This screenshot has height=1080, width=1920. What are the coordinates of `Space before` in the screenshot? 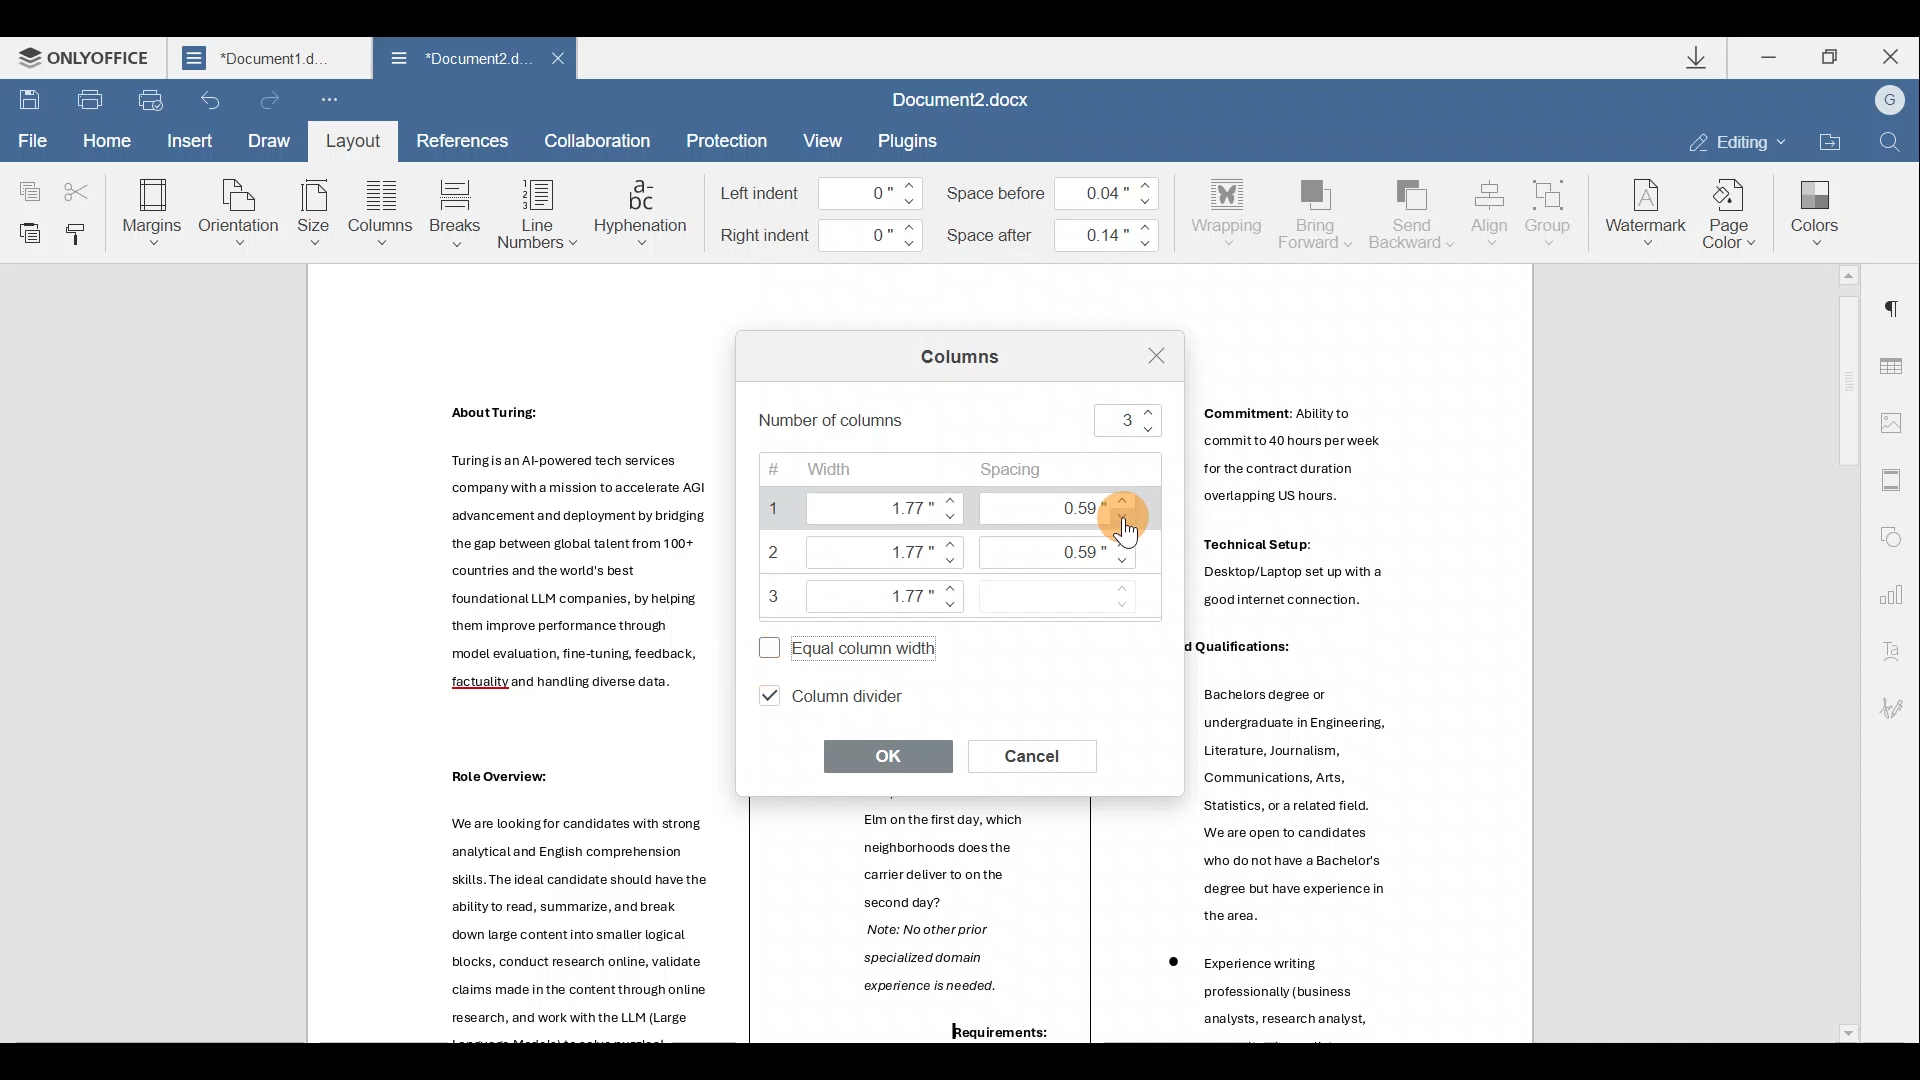 It's located at (1060, 188).